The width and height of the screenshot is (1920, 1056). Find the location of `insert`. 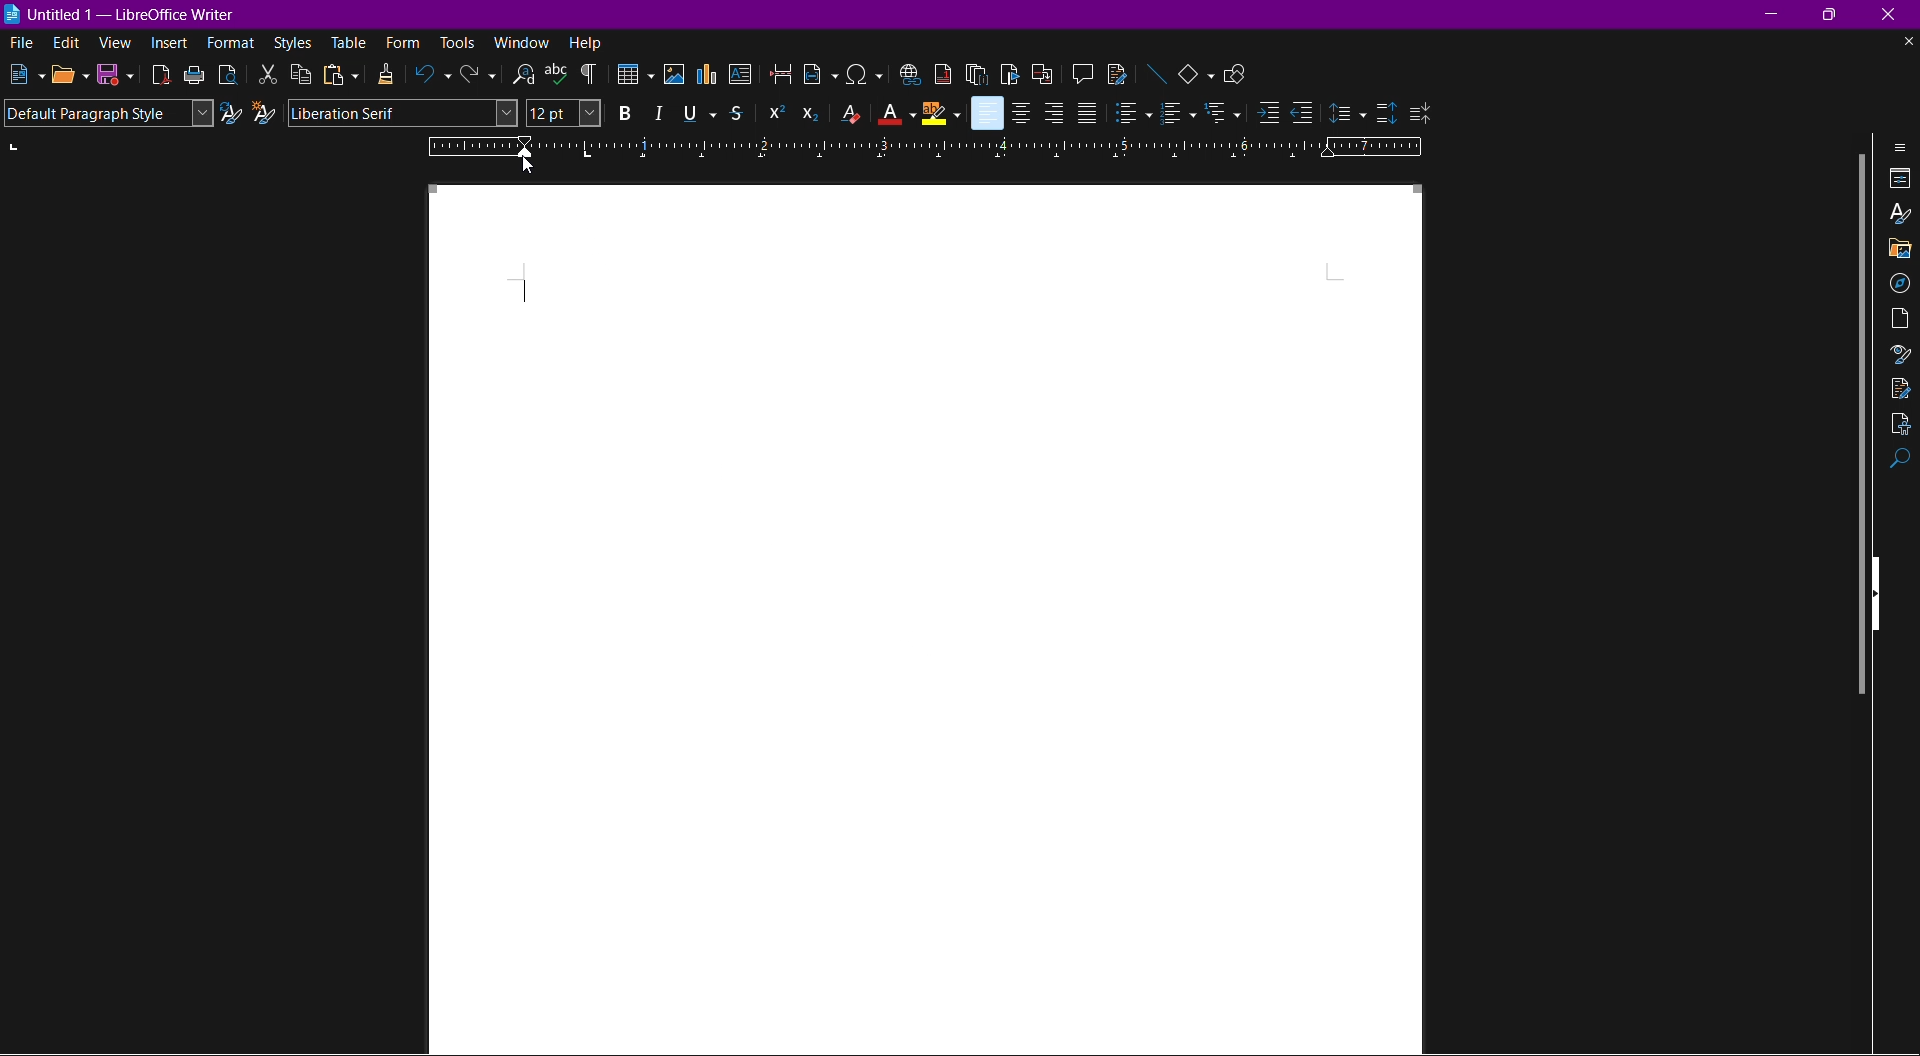

insert is located at coordinates (171, 45).